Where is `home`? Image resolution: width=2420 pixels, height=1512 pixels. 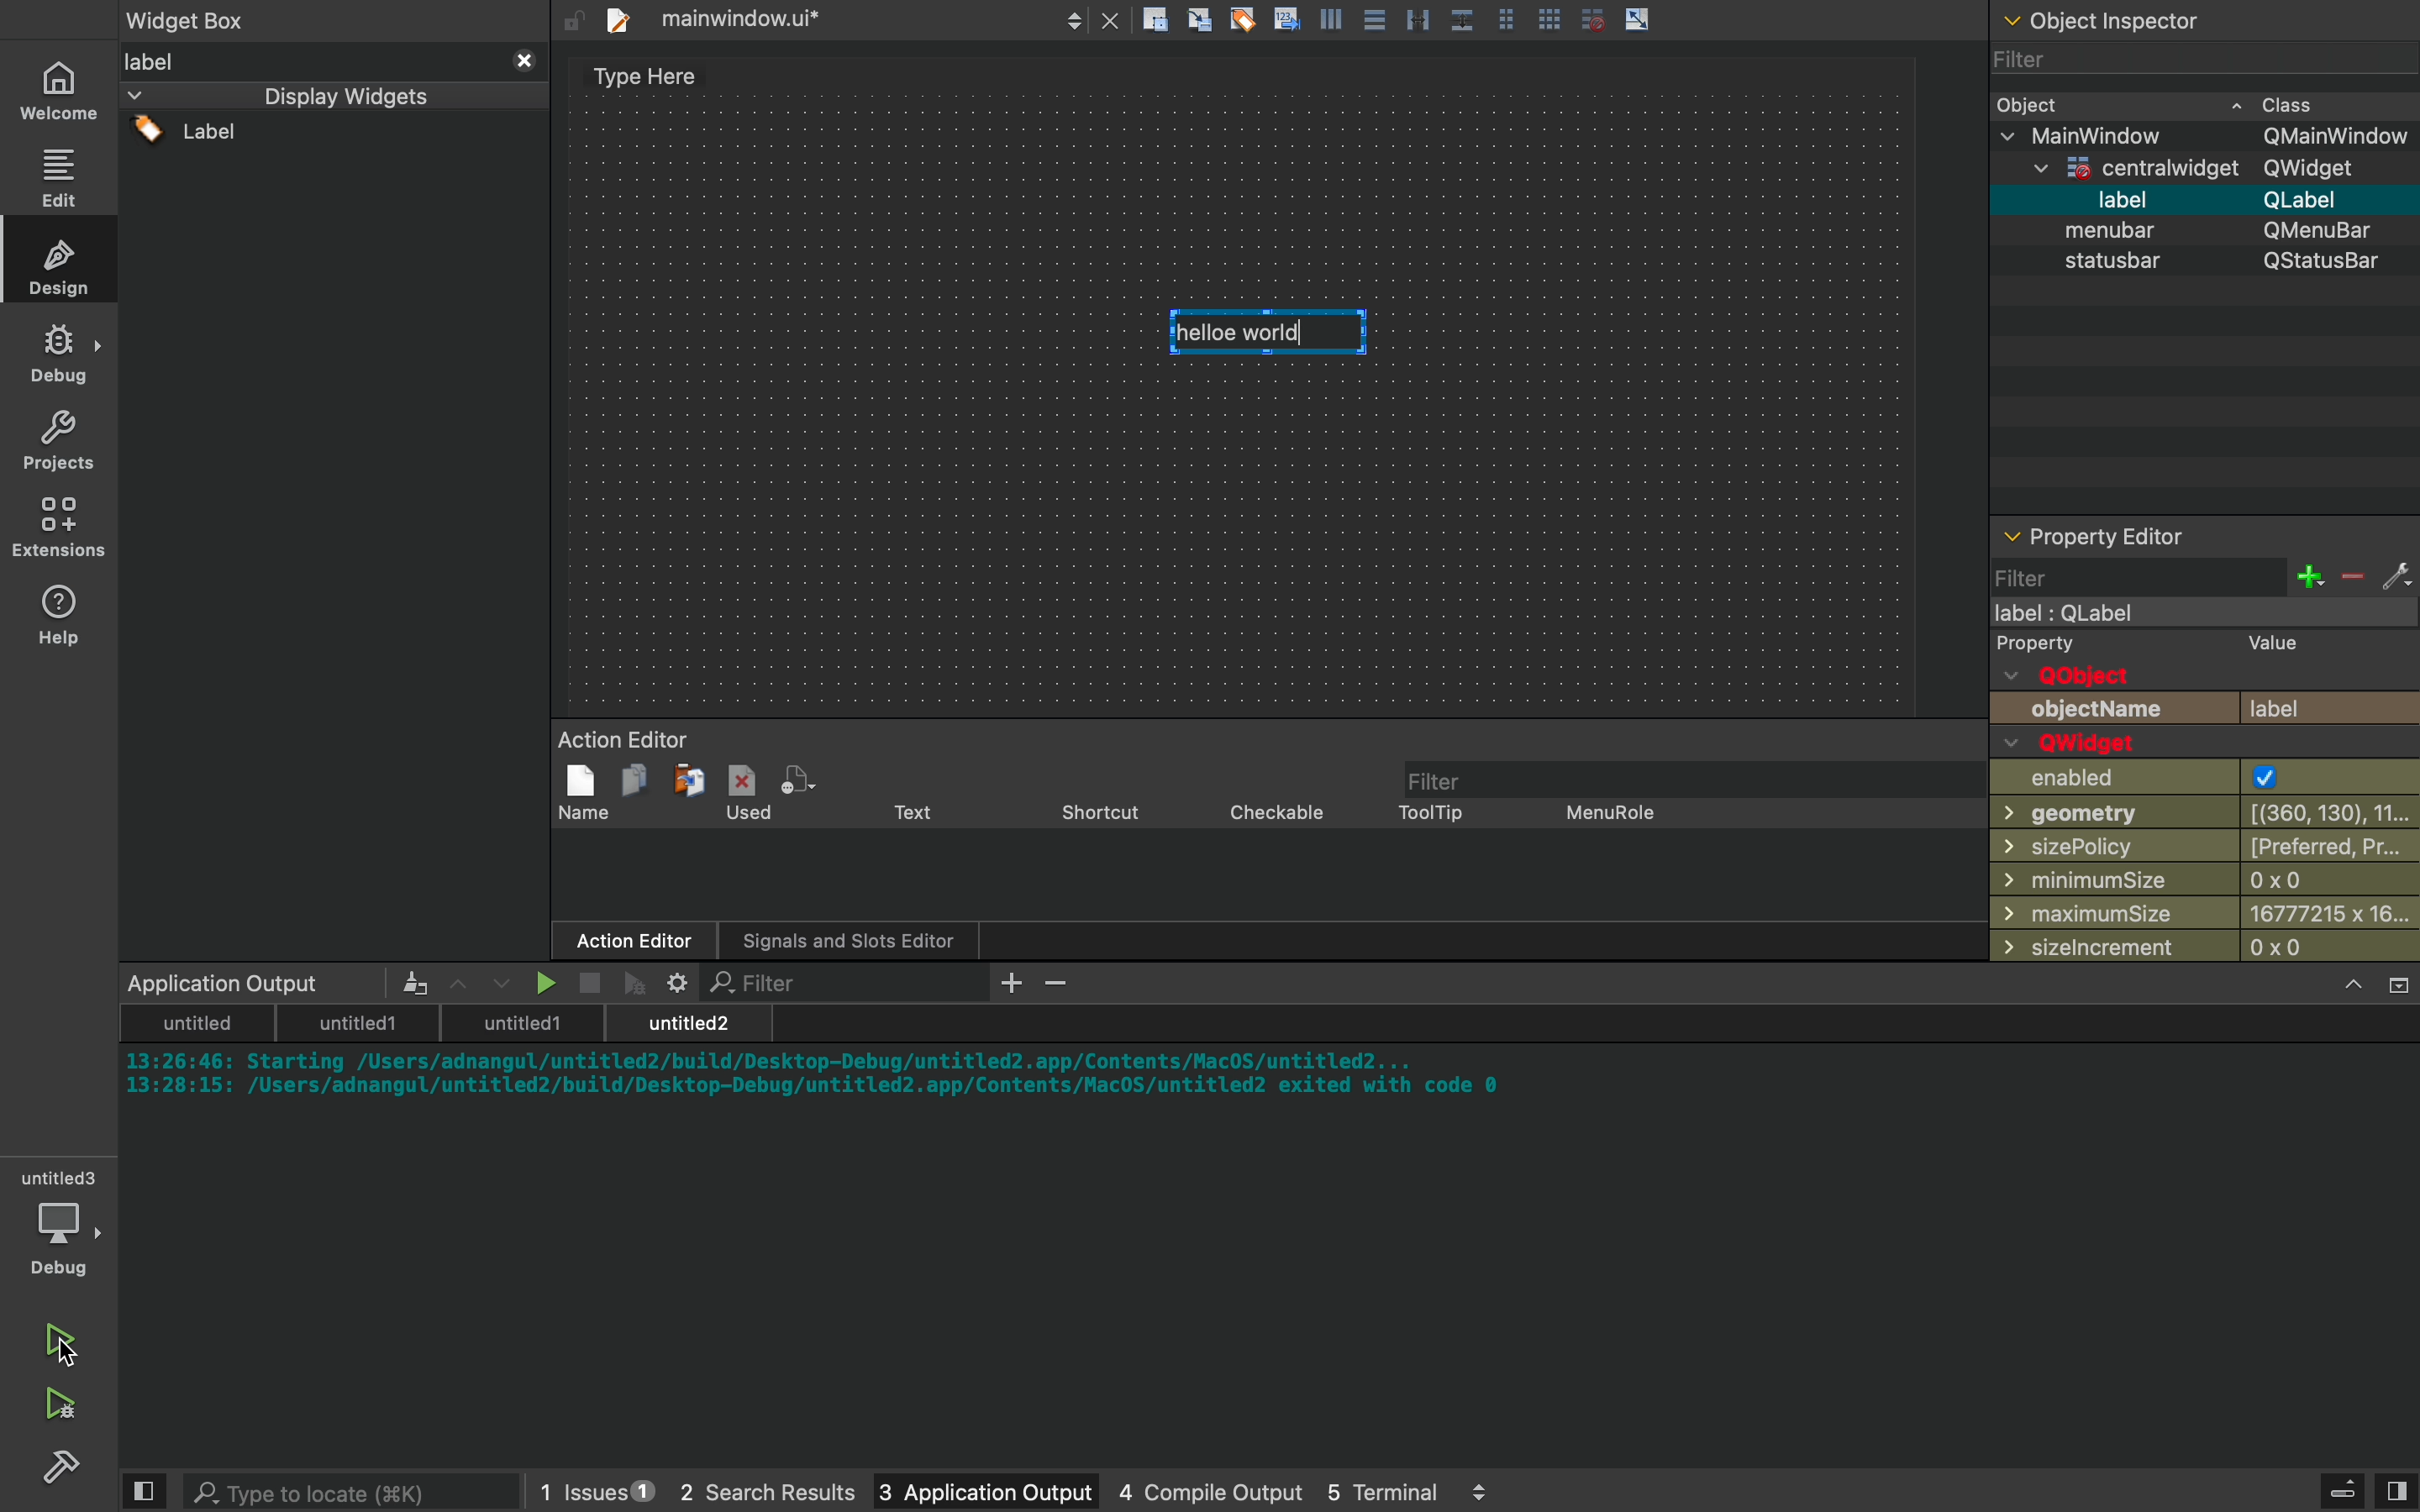
home is located at coordinates (63, 90).